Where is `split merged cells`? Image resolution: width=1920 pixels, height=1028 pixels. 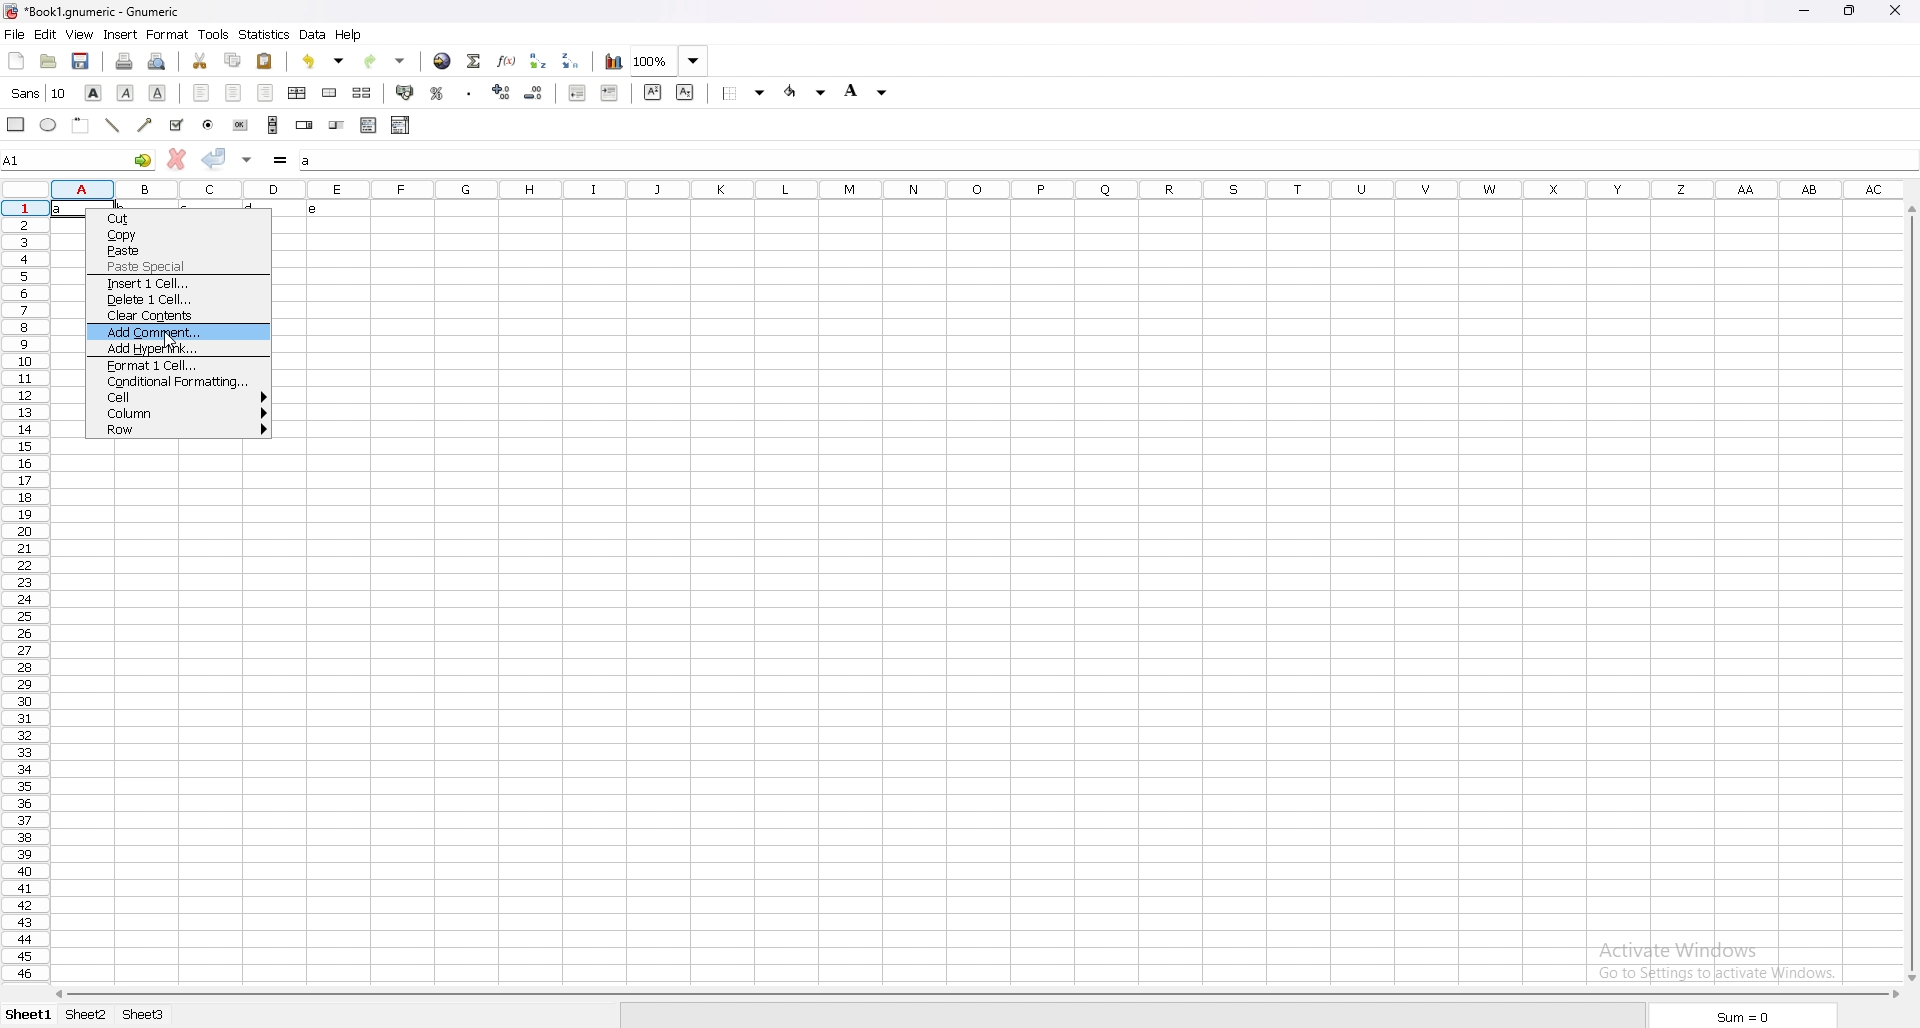 split merged cells is located at coordinates (362, 92).